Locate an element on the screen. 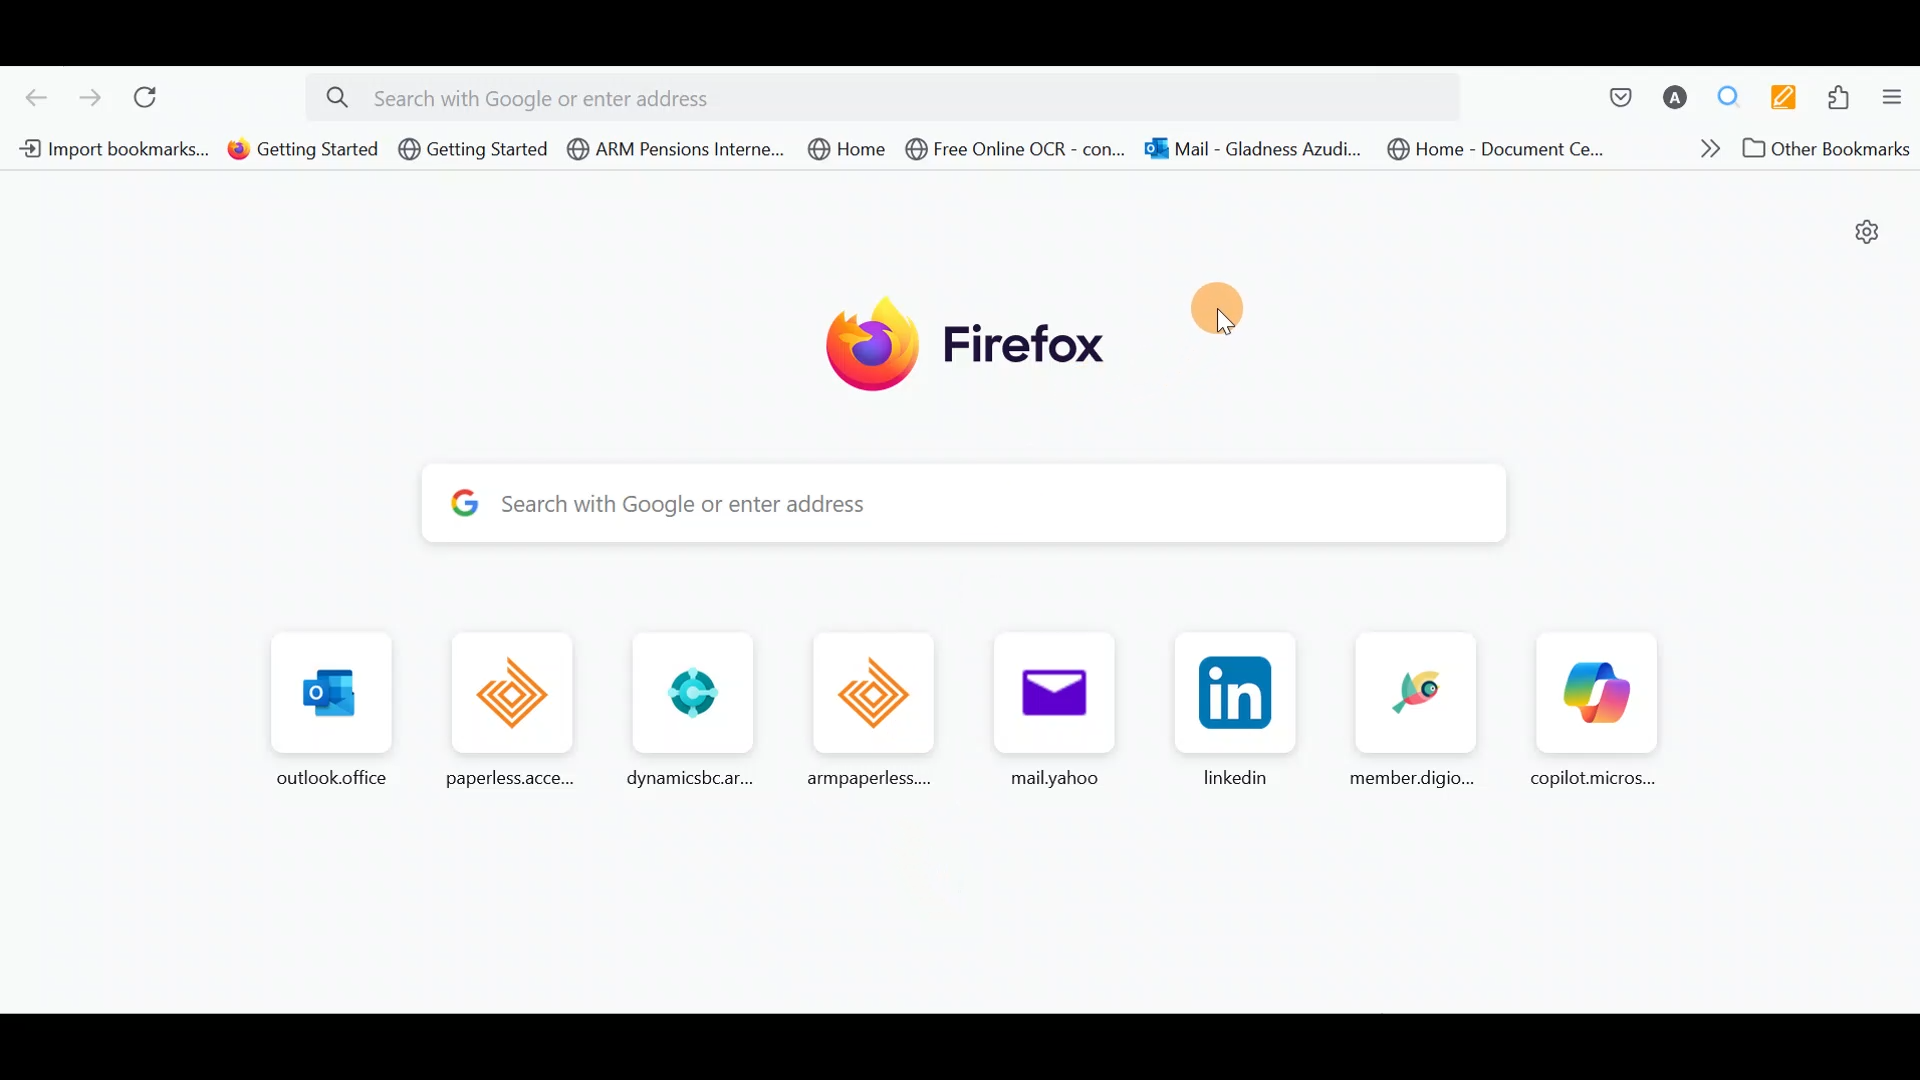  Bookmark 5 is located at coordinates (854, 152).